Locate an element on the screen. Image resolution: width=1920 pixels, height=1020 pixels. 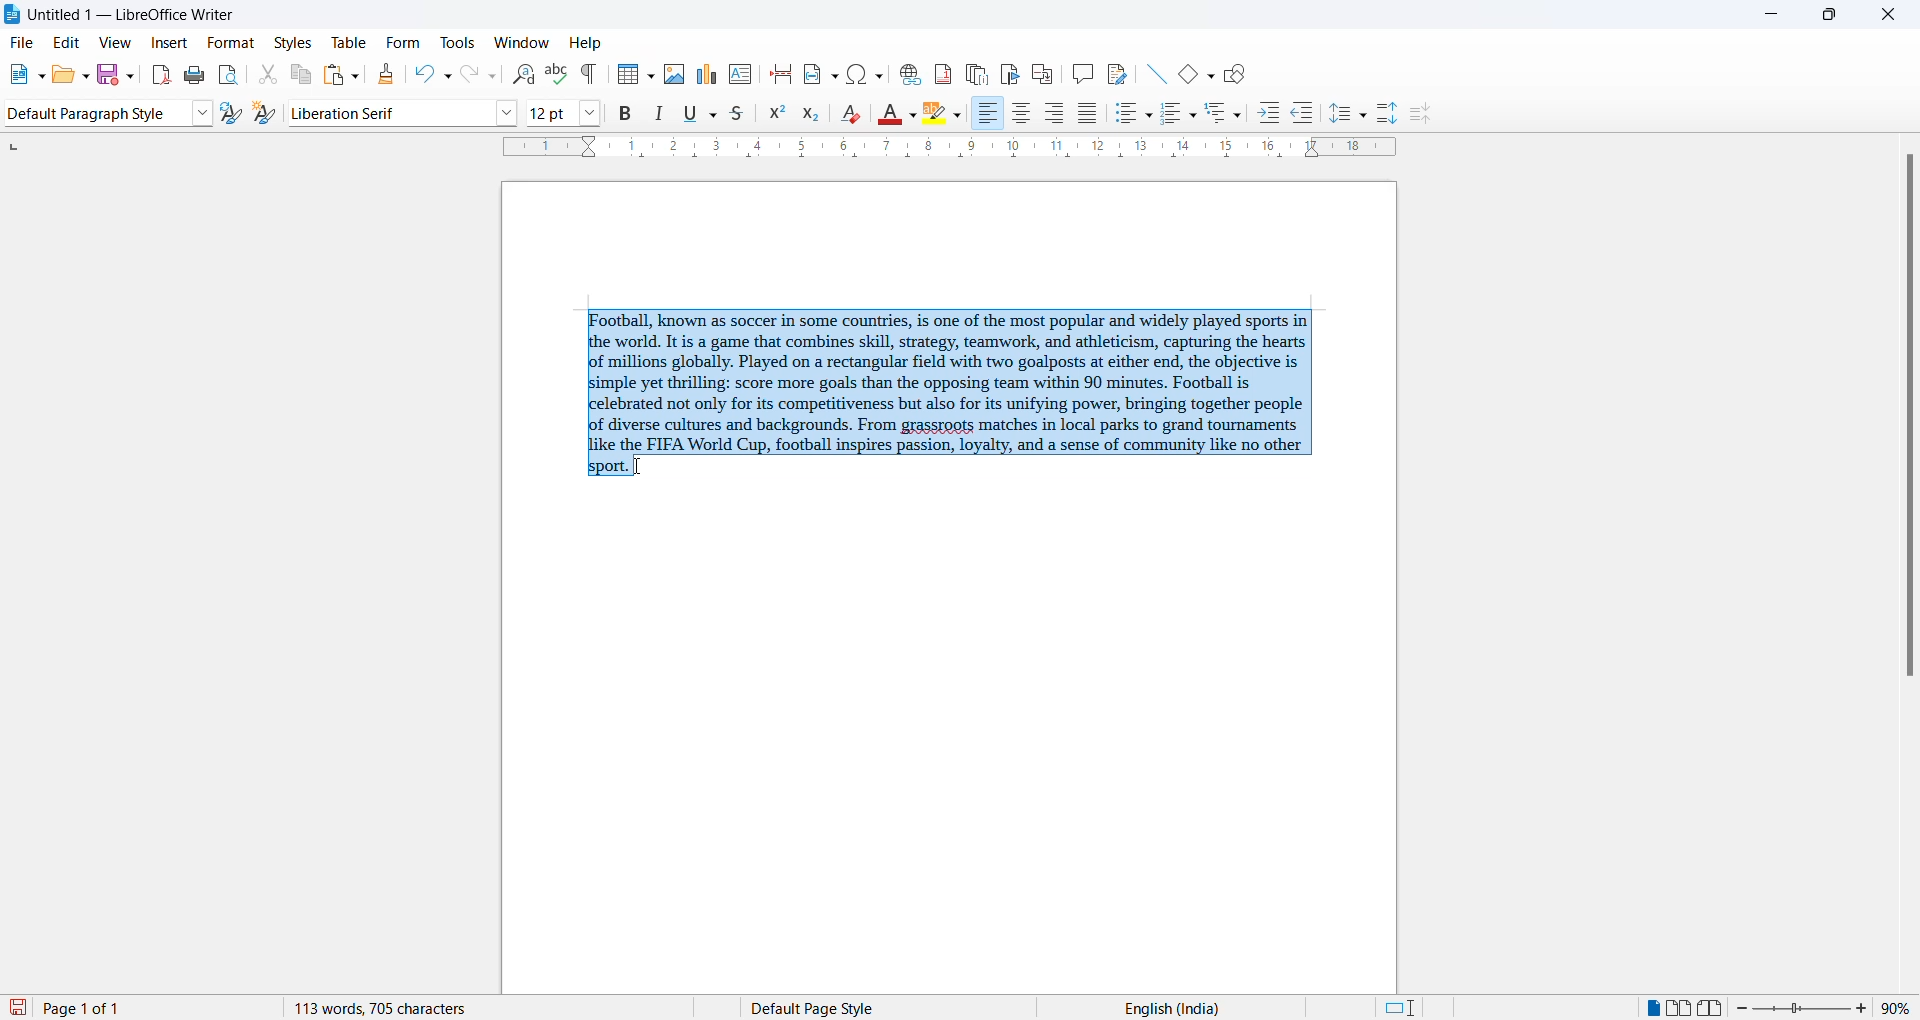
paste options is located at coordinates (358, 74).